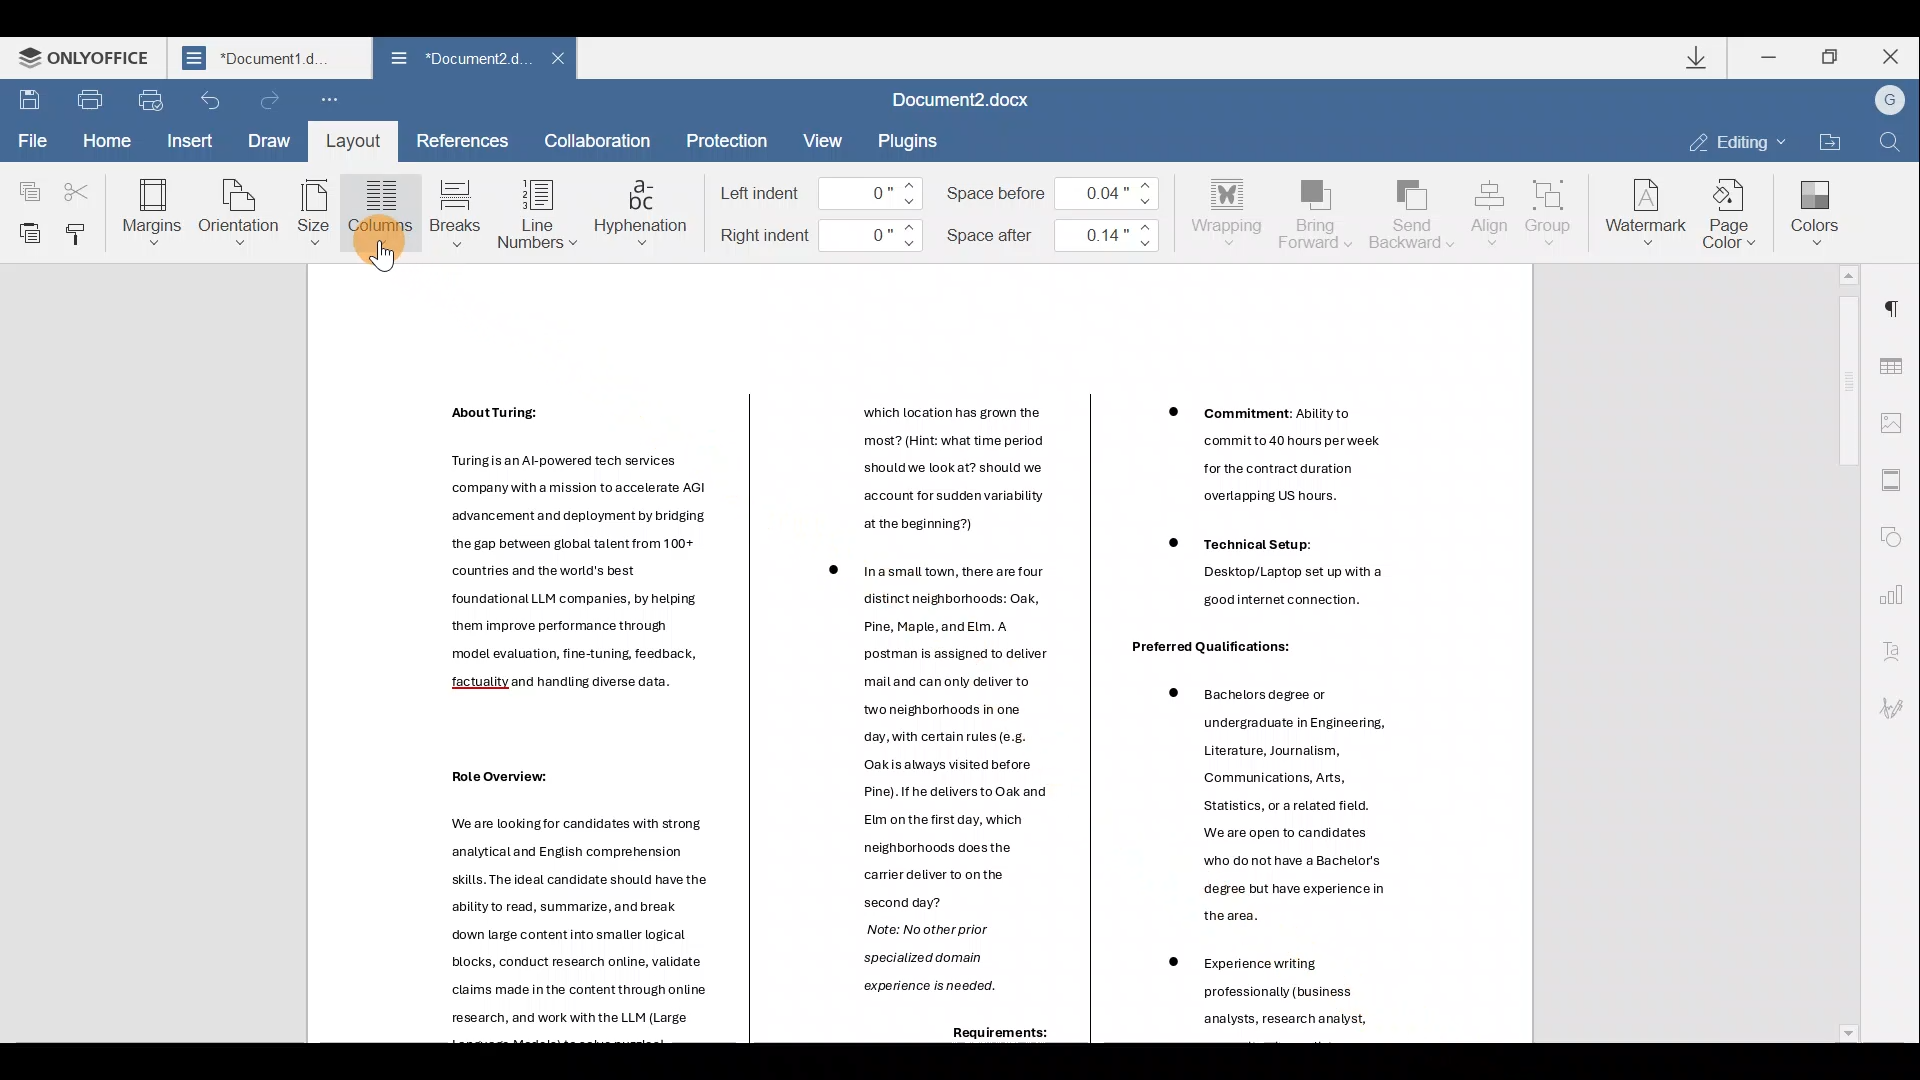 The height and width of the screenshot is (1080, 1920). Describe the element at coordinates (930, 471) in the screenshot. I see `` at that location.